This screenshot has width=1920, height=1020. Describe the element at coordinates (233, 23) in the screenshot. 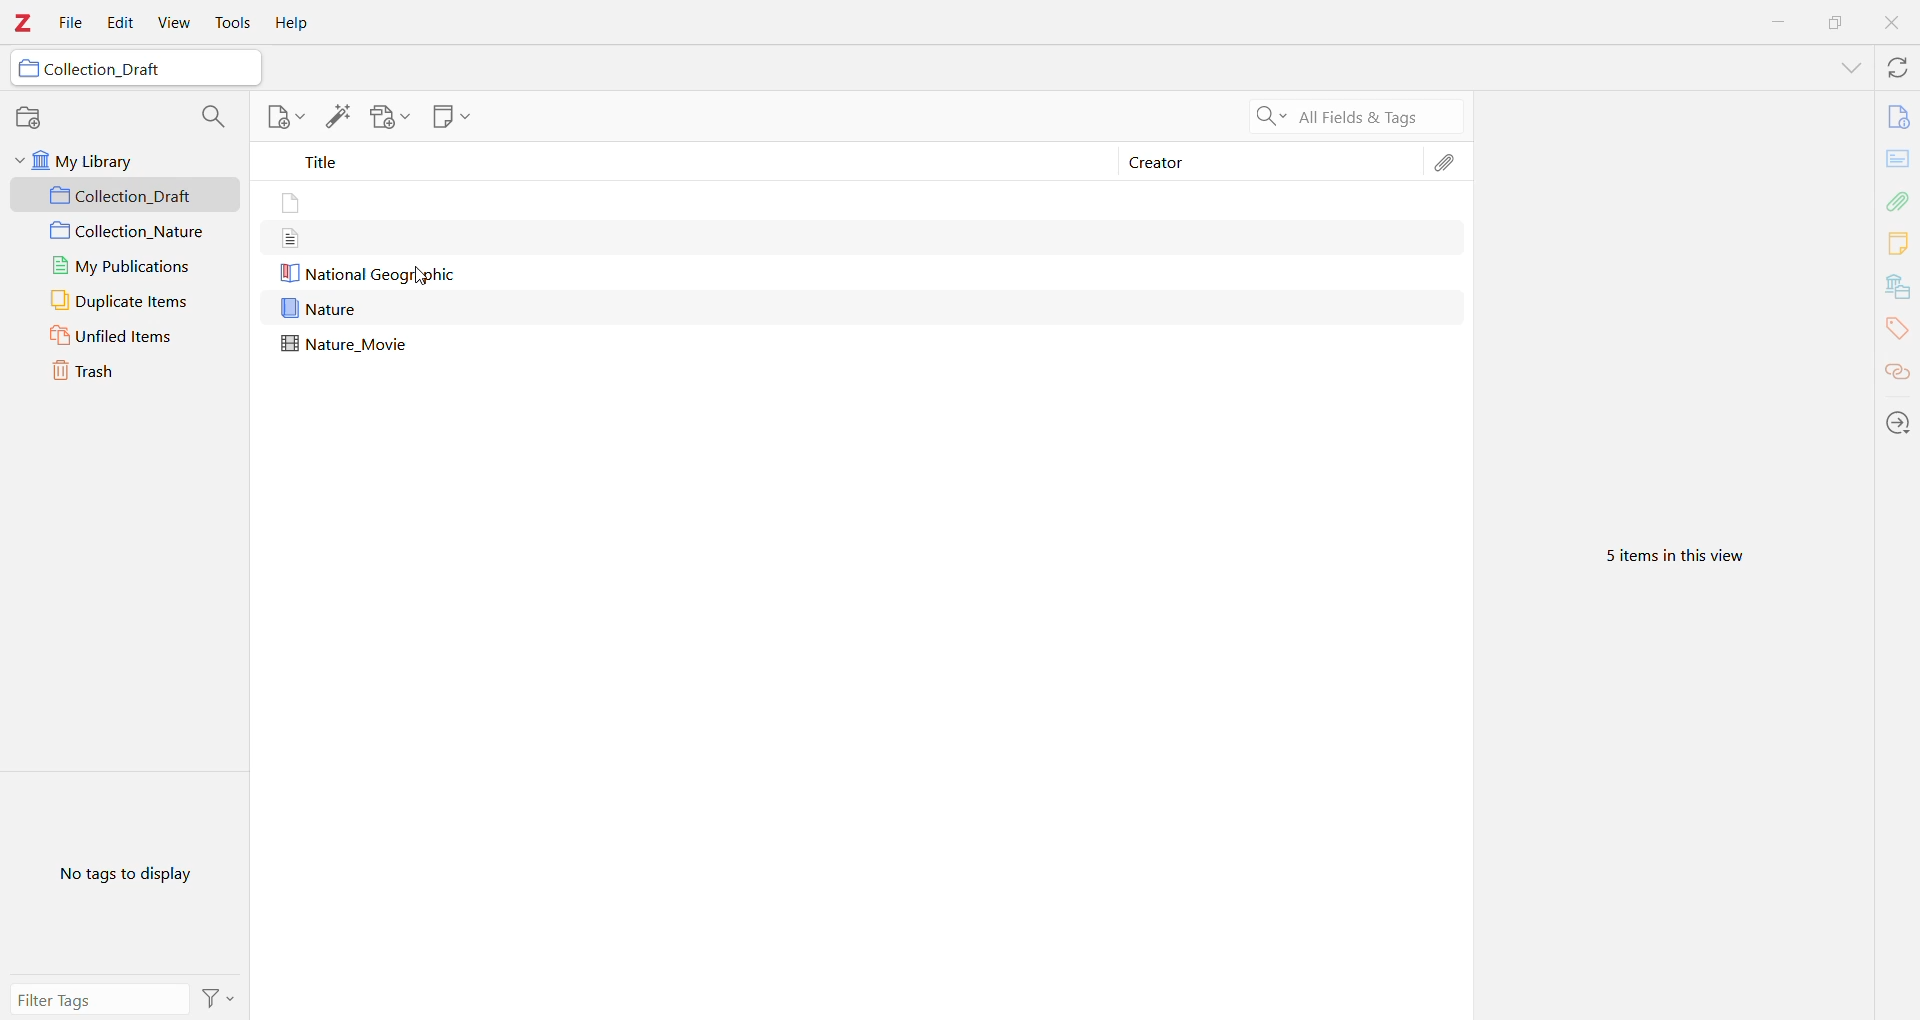

I see `Tools` at that location.